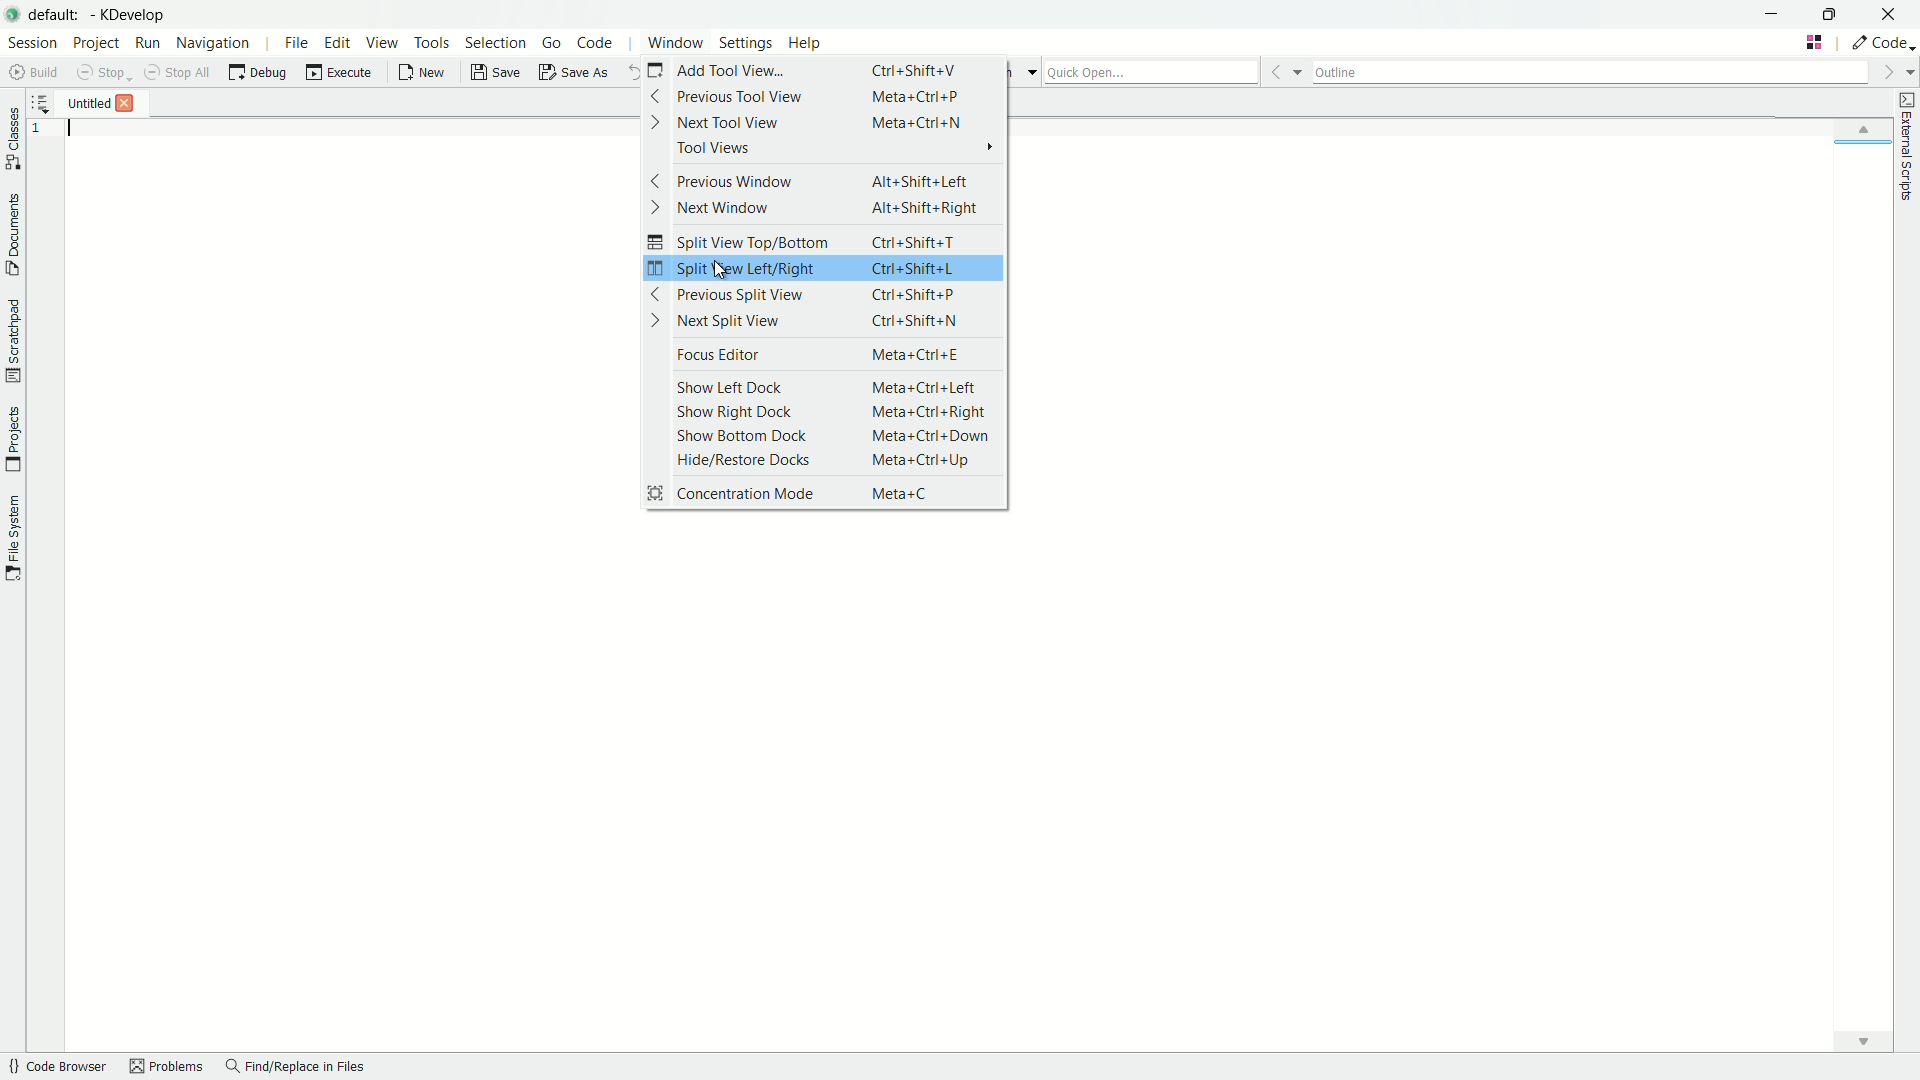 The height and width of the screenshot is (1080, 1920). Describe the element at coordinates (1858, 133) in the screenshot. I see `up` at that location.